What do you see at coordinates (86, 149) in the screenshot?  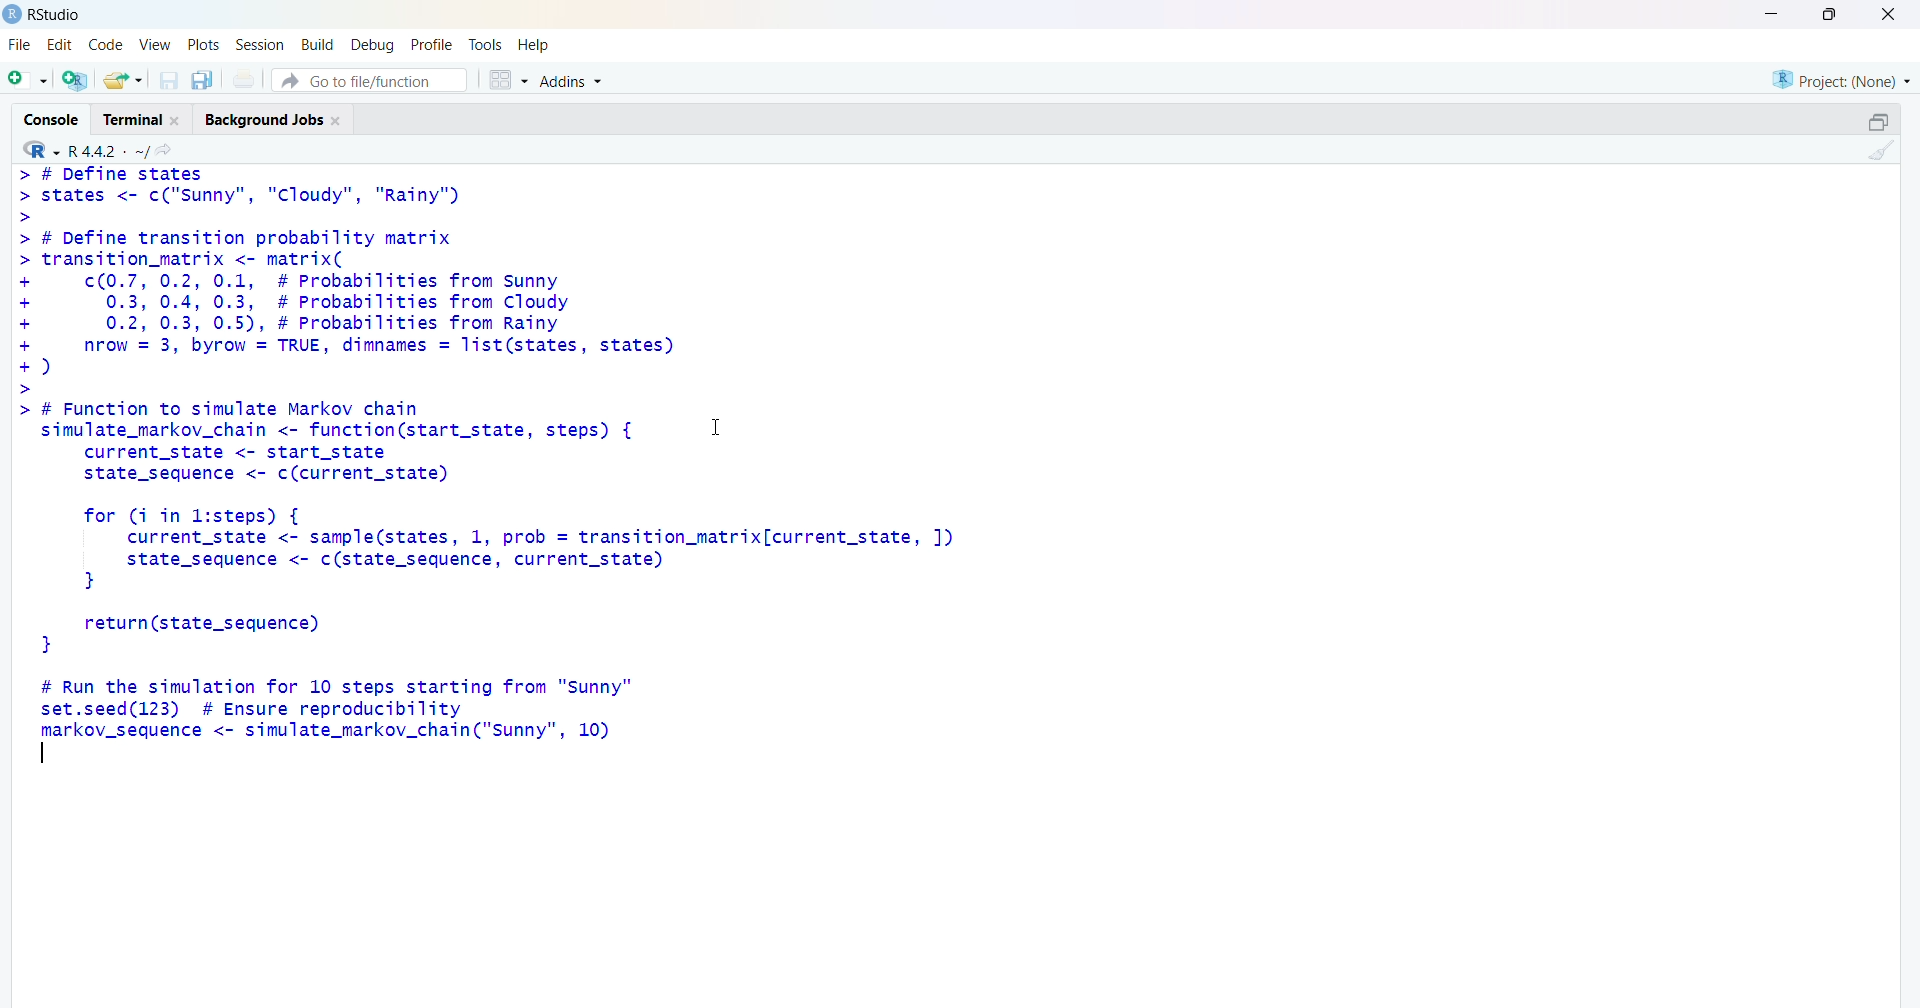 I see `R 4.4.2` at bounding box center [86, 149].